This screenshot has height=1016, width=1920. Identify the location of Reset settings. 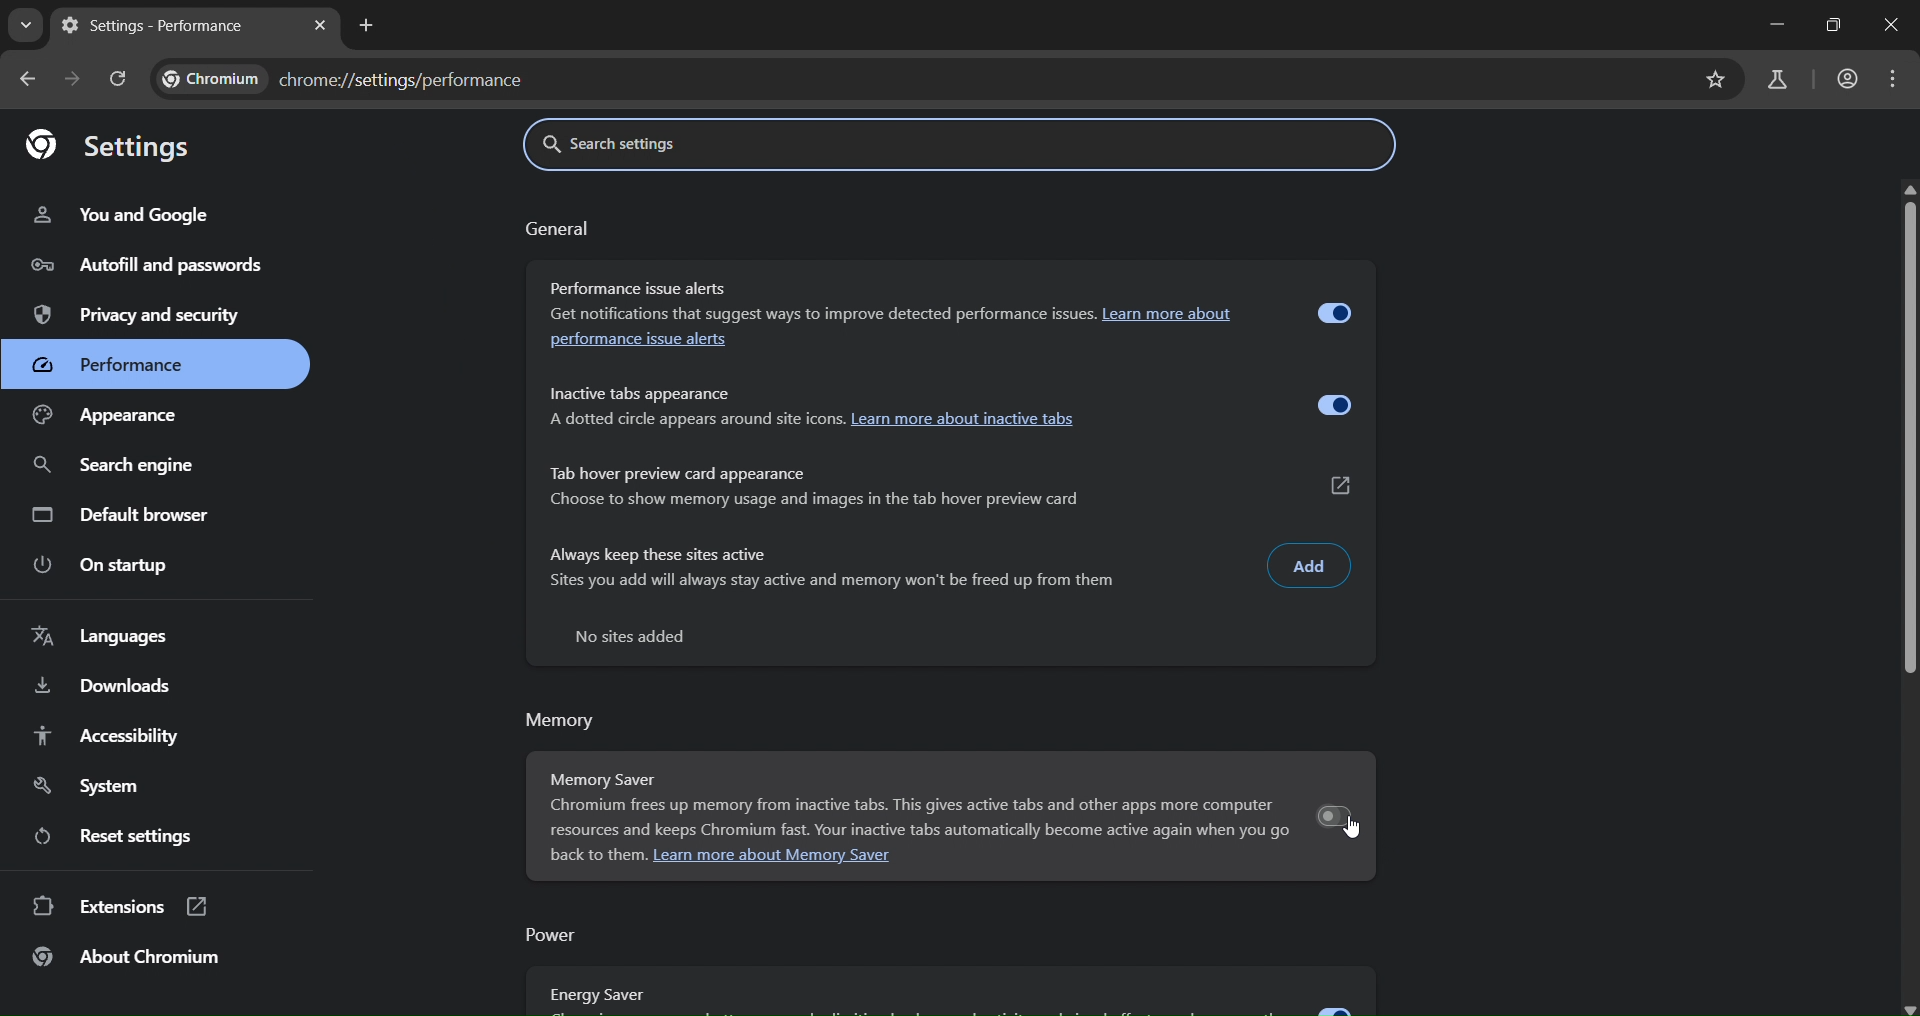
(120, 835).